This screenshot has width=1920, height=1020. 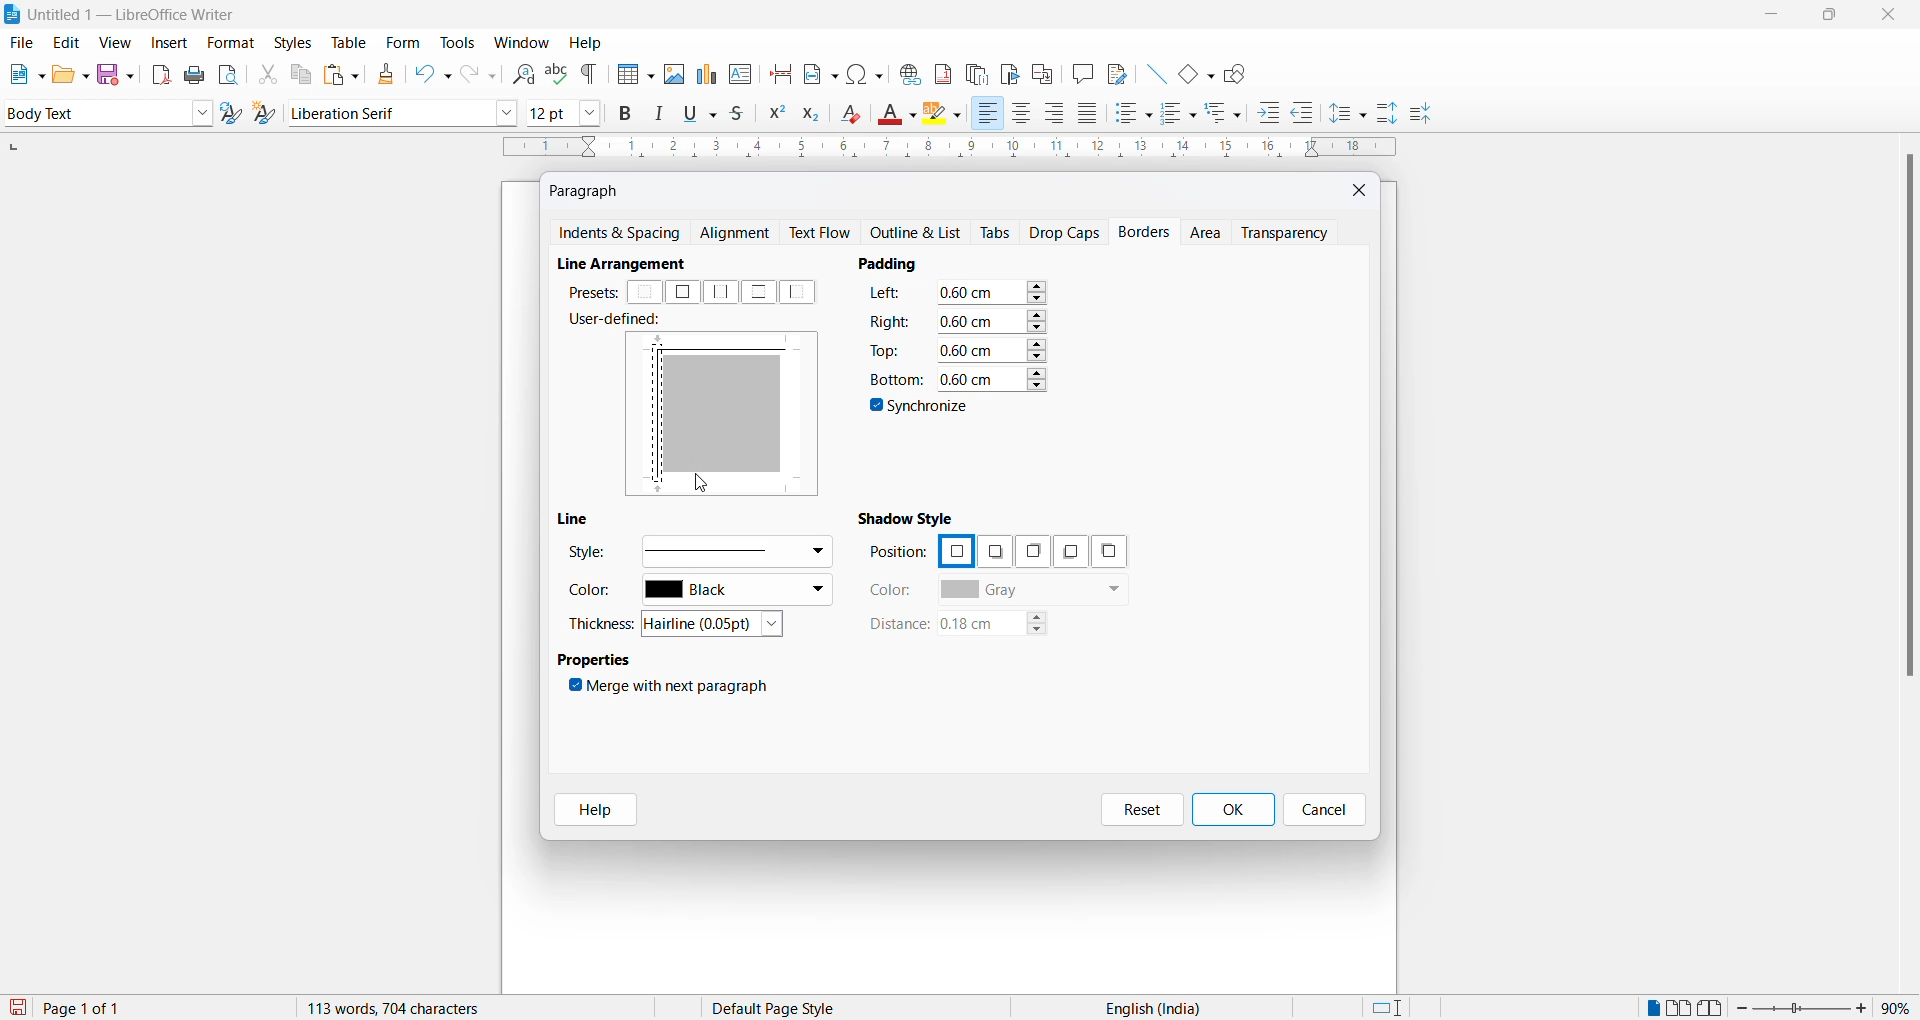 I want to click on copy, so click(x=298, y=74).